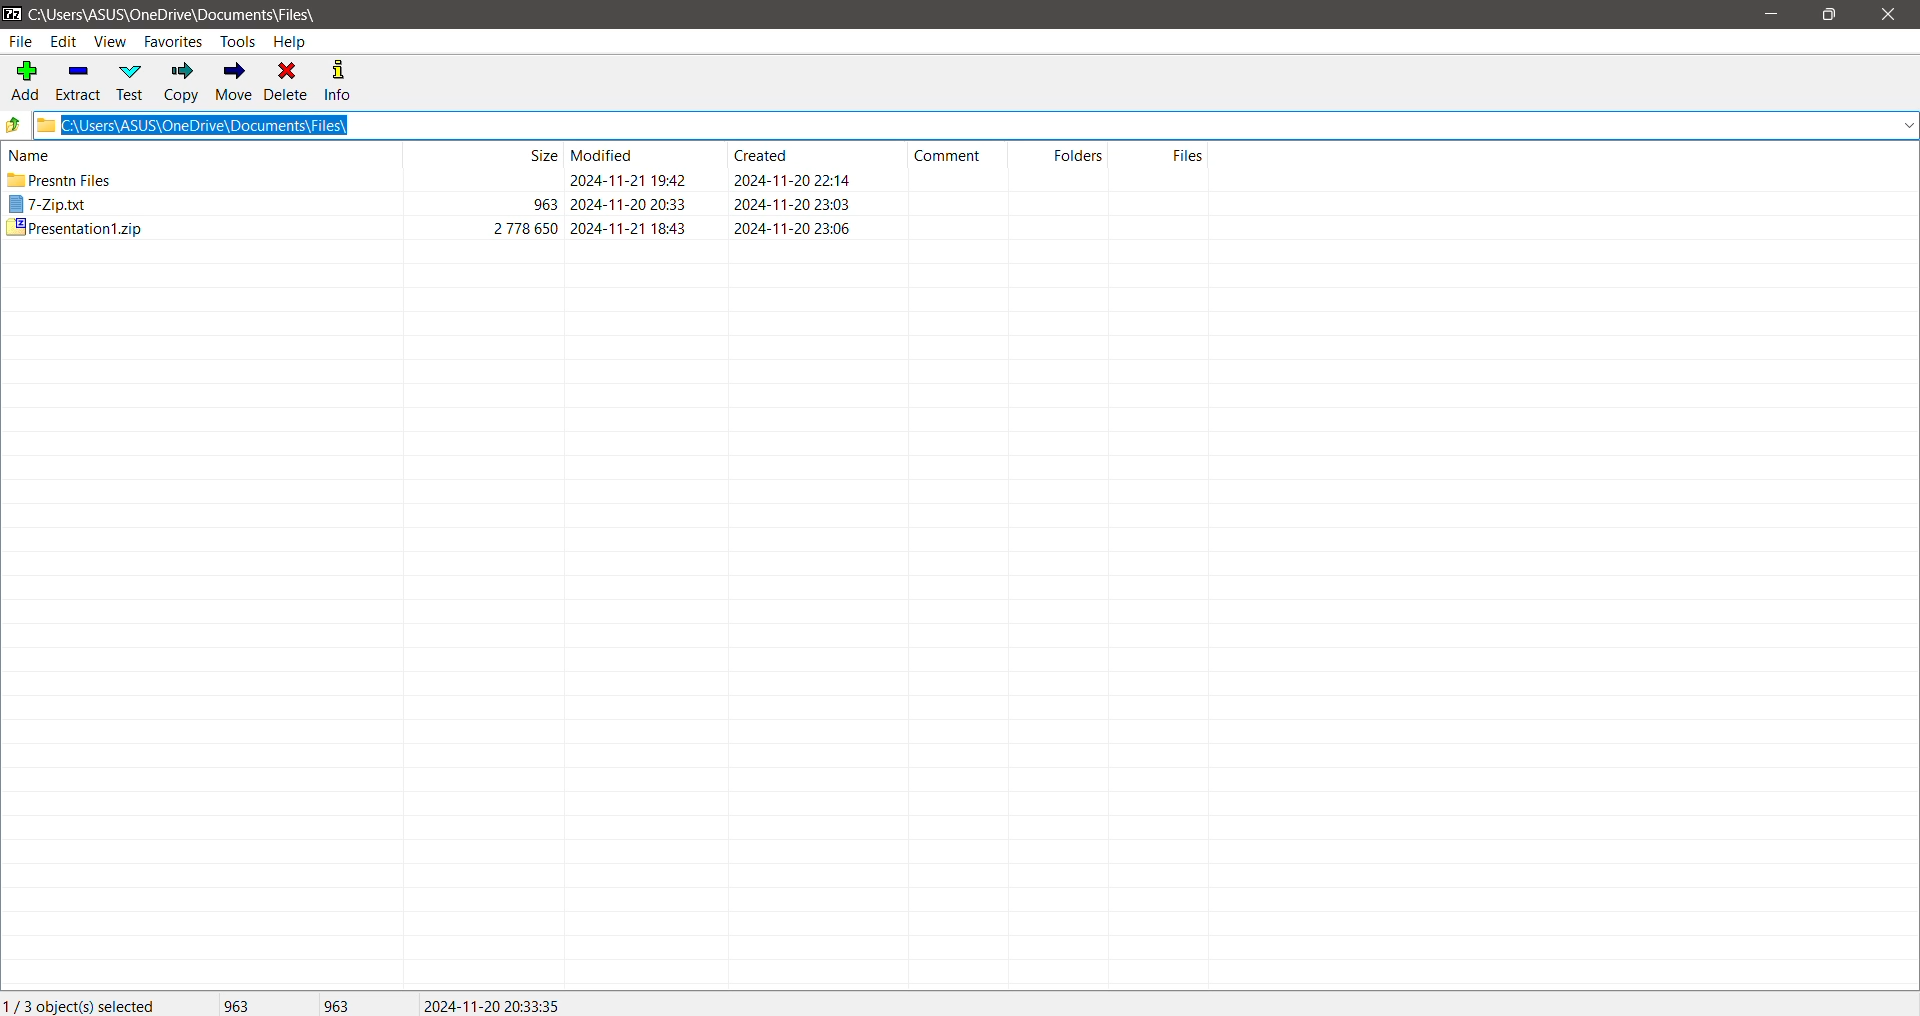  I want to click on Restore Down, so click(1831, 15).